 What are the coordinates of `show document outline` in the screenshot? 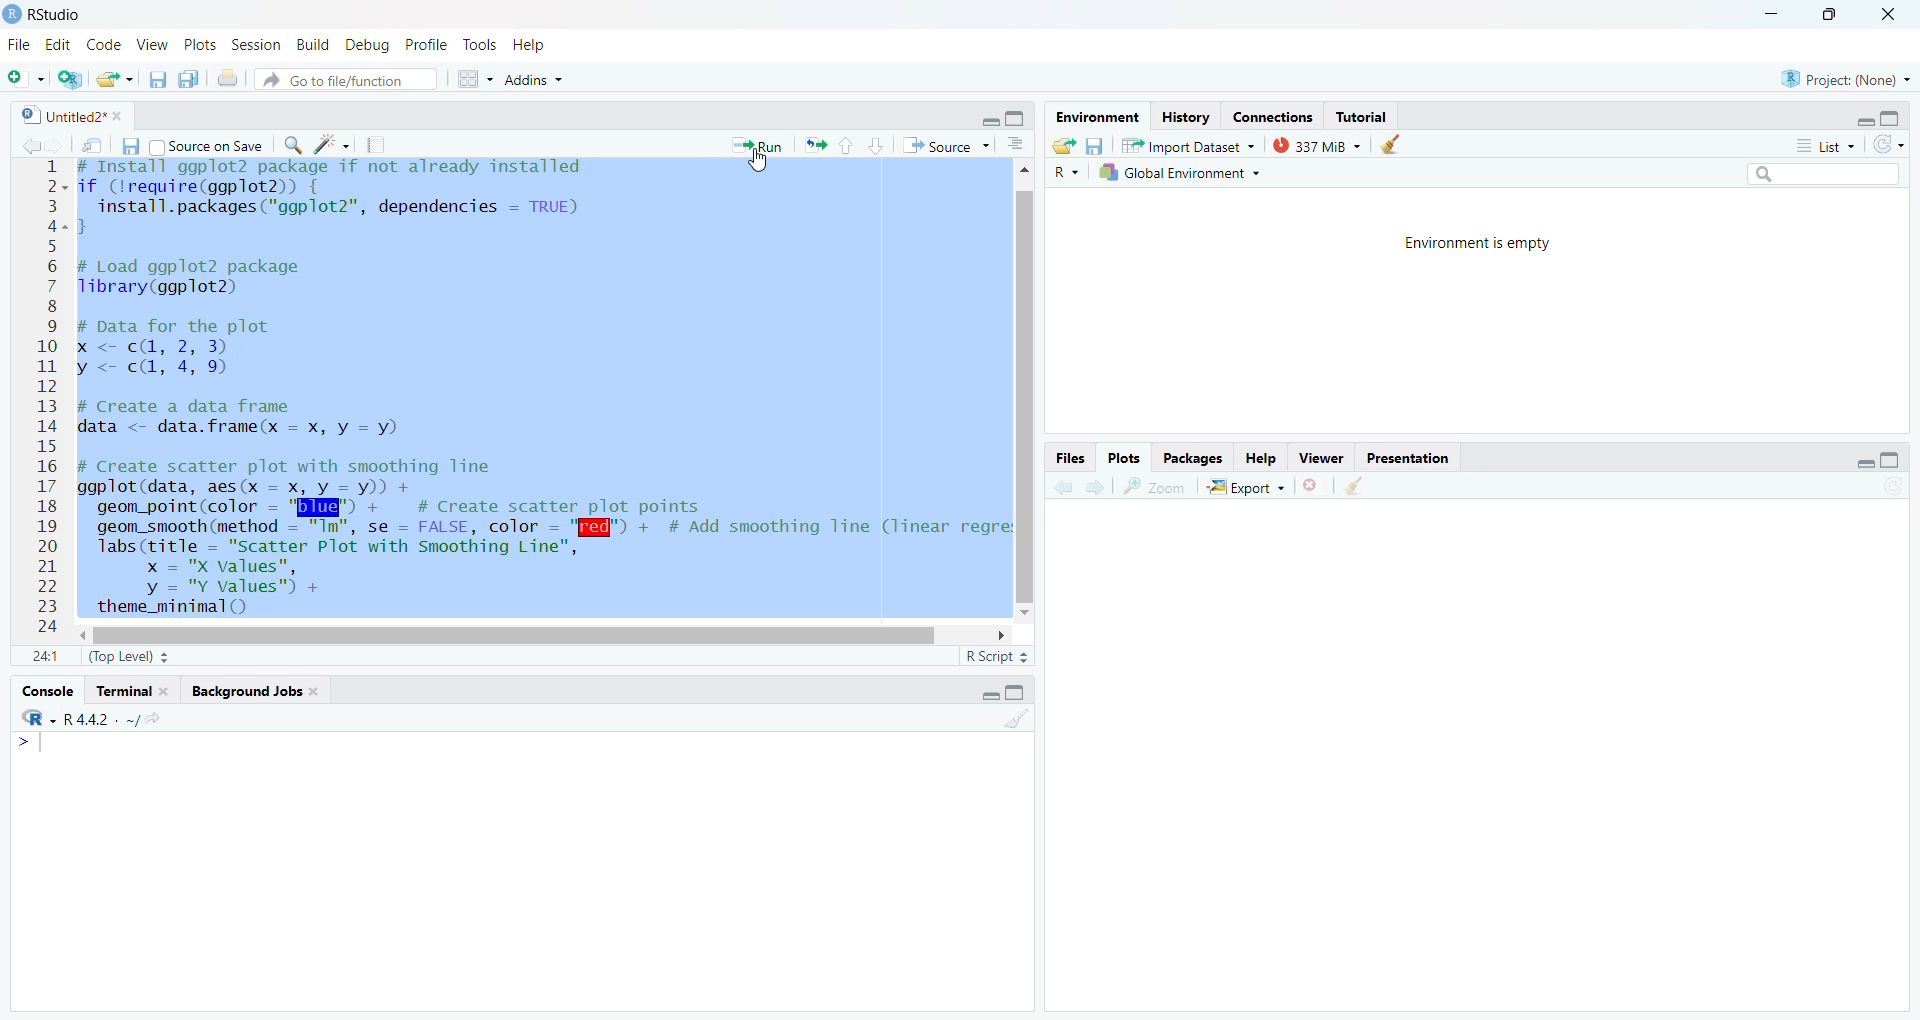 It's located at (1018, 144).